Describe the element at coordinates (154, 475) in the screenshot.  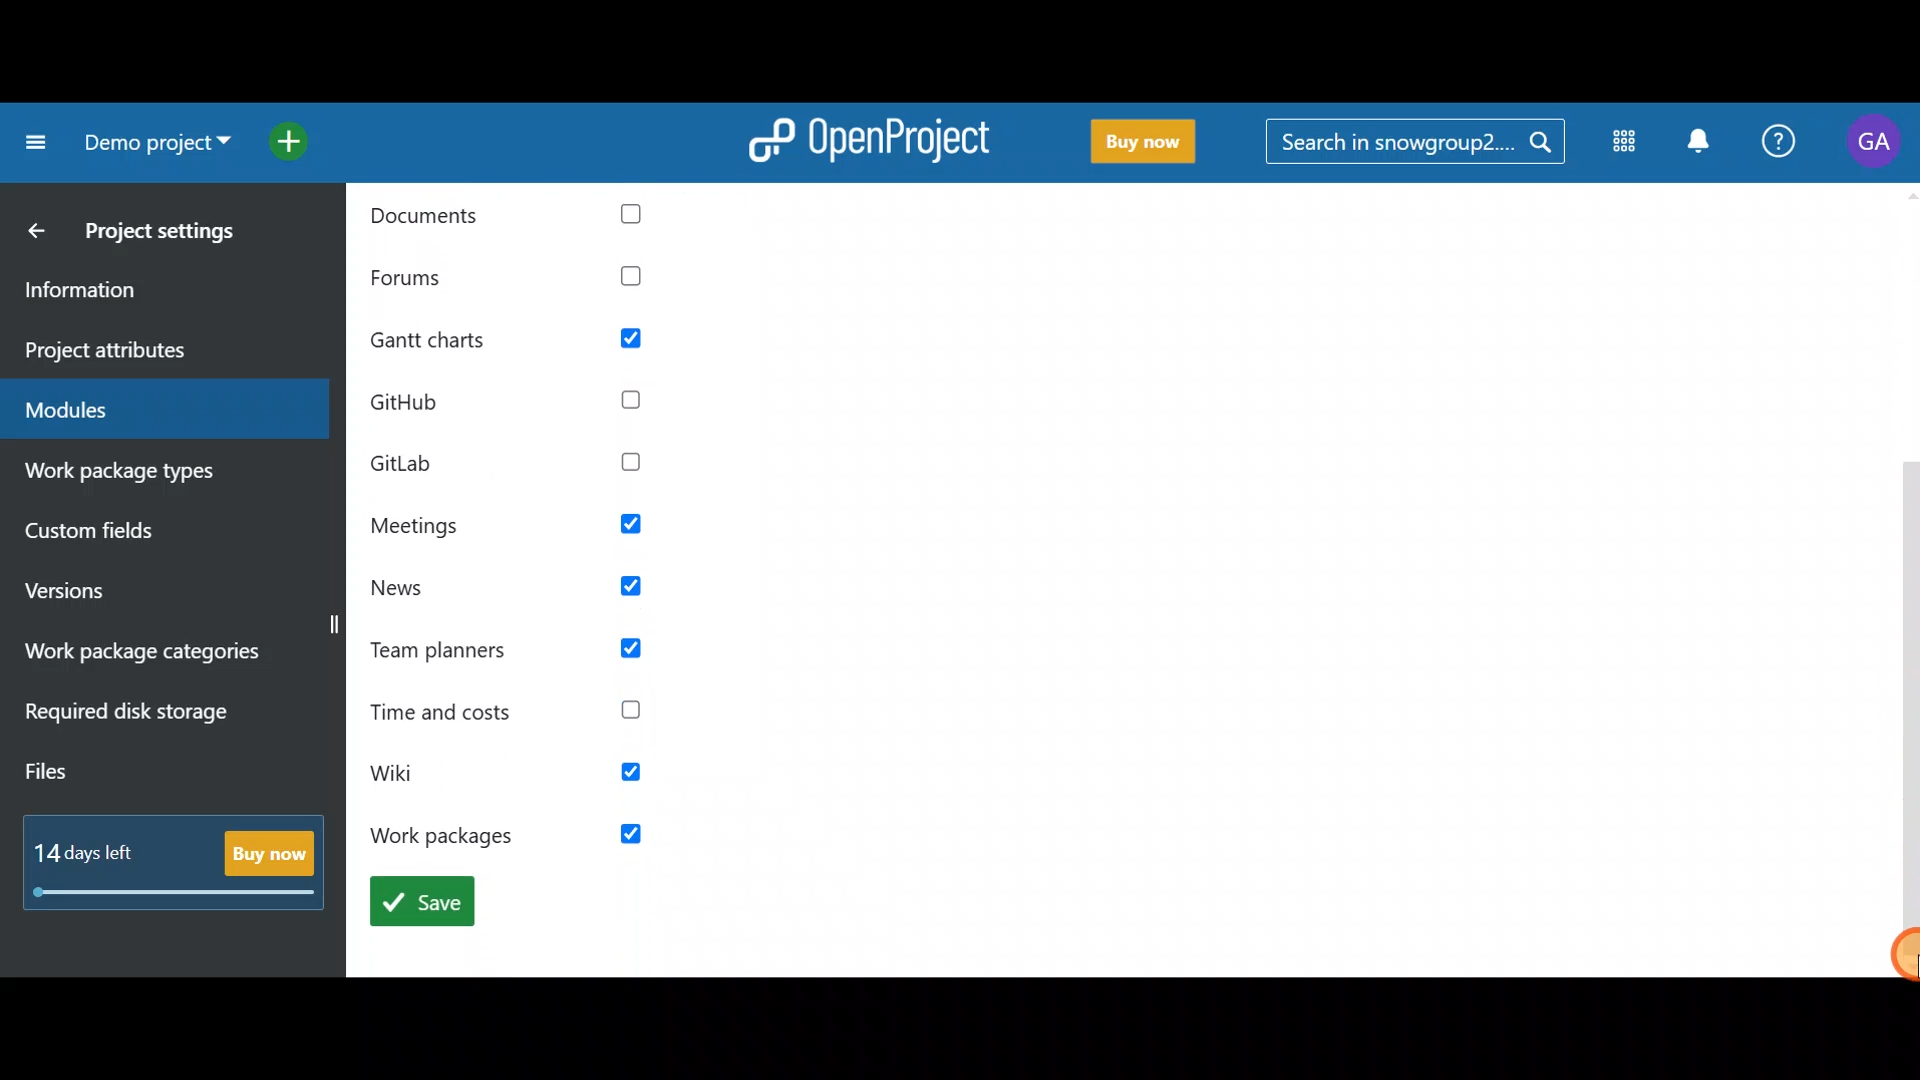
I see `Work package types` at that location.